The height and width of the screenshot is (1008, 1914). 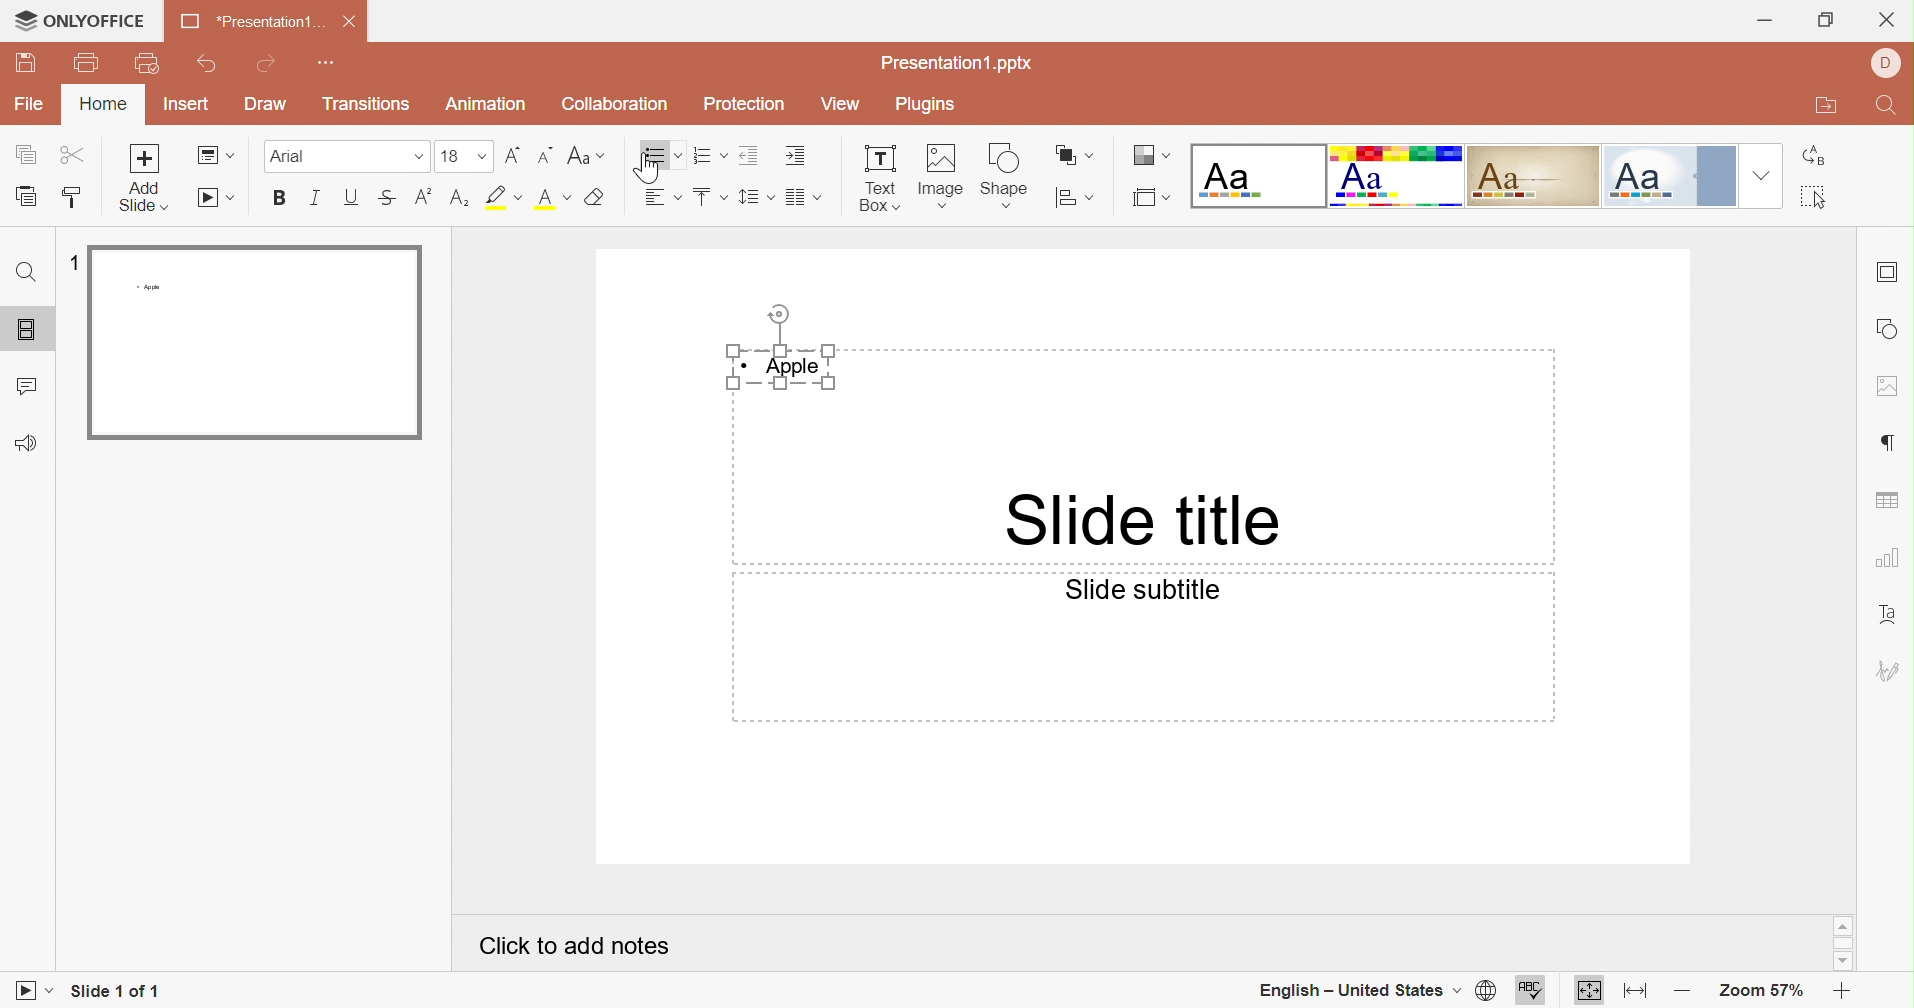 What do you see at coordinates (1759, 991) in the screenshot?
I see `Zoom 57%` at bounding box center [1759, 991].